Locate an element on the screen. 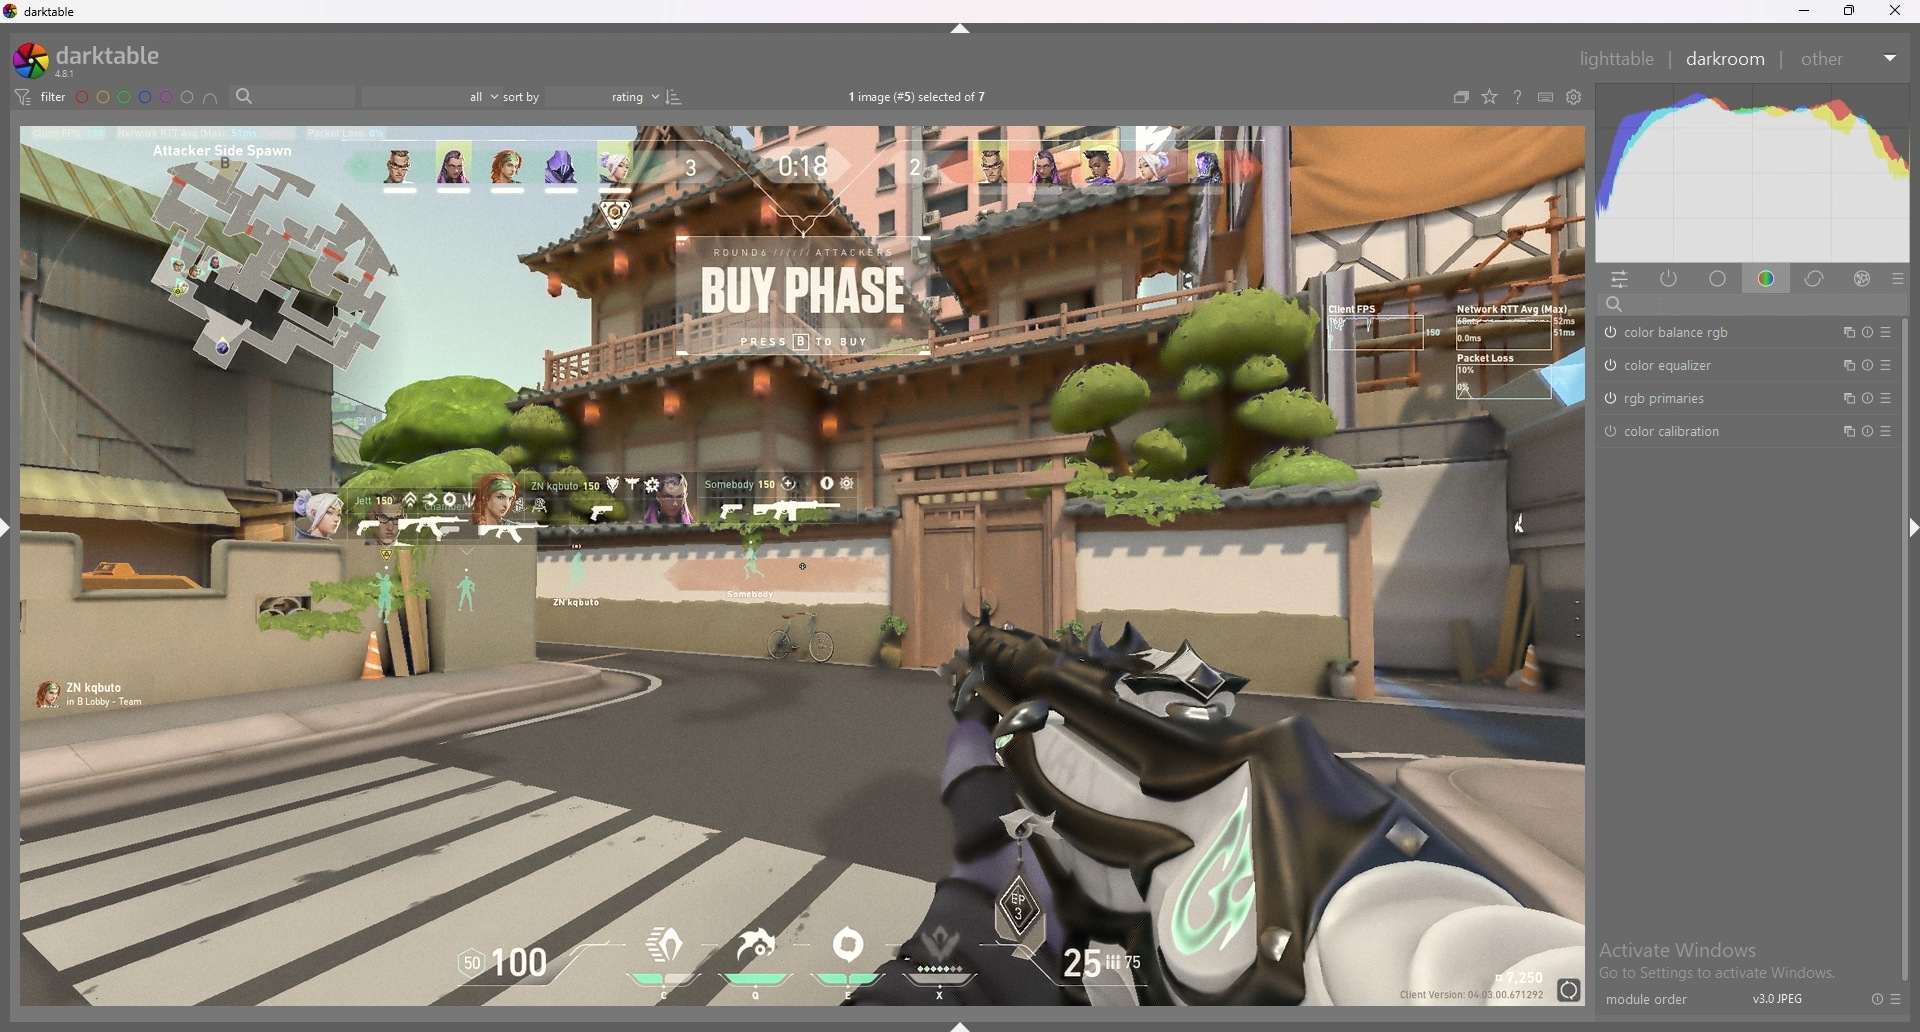 This screenshot has height=1032, width=1920. scroll bar is located at coordinates (1900, 763).